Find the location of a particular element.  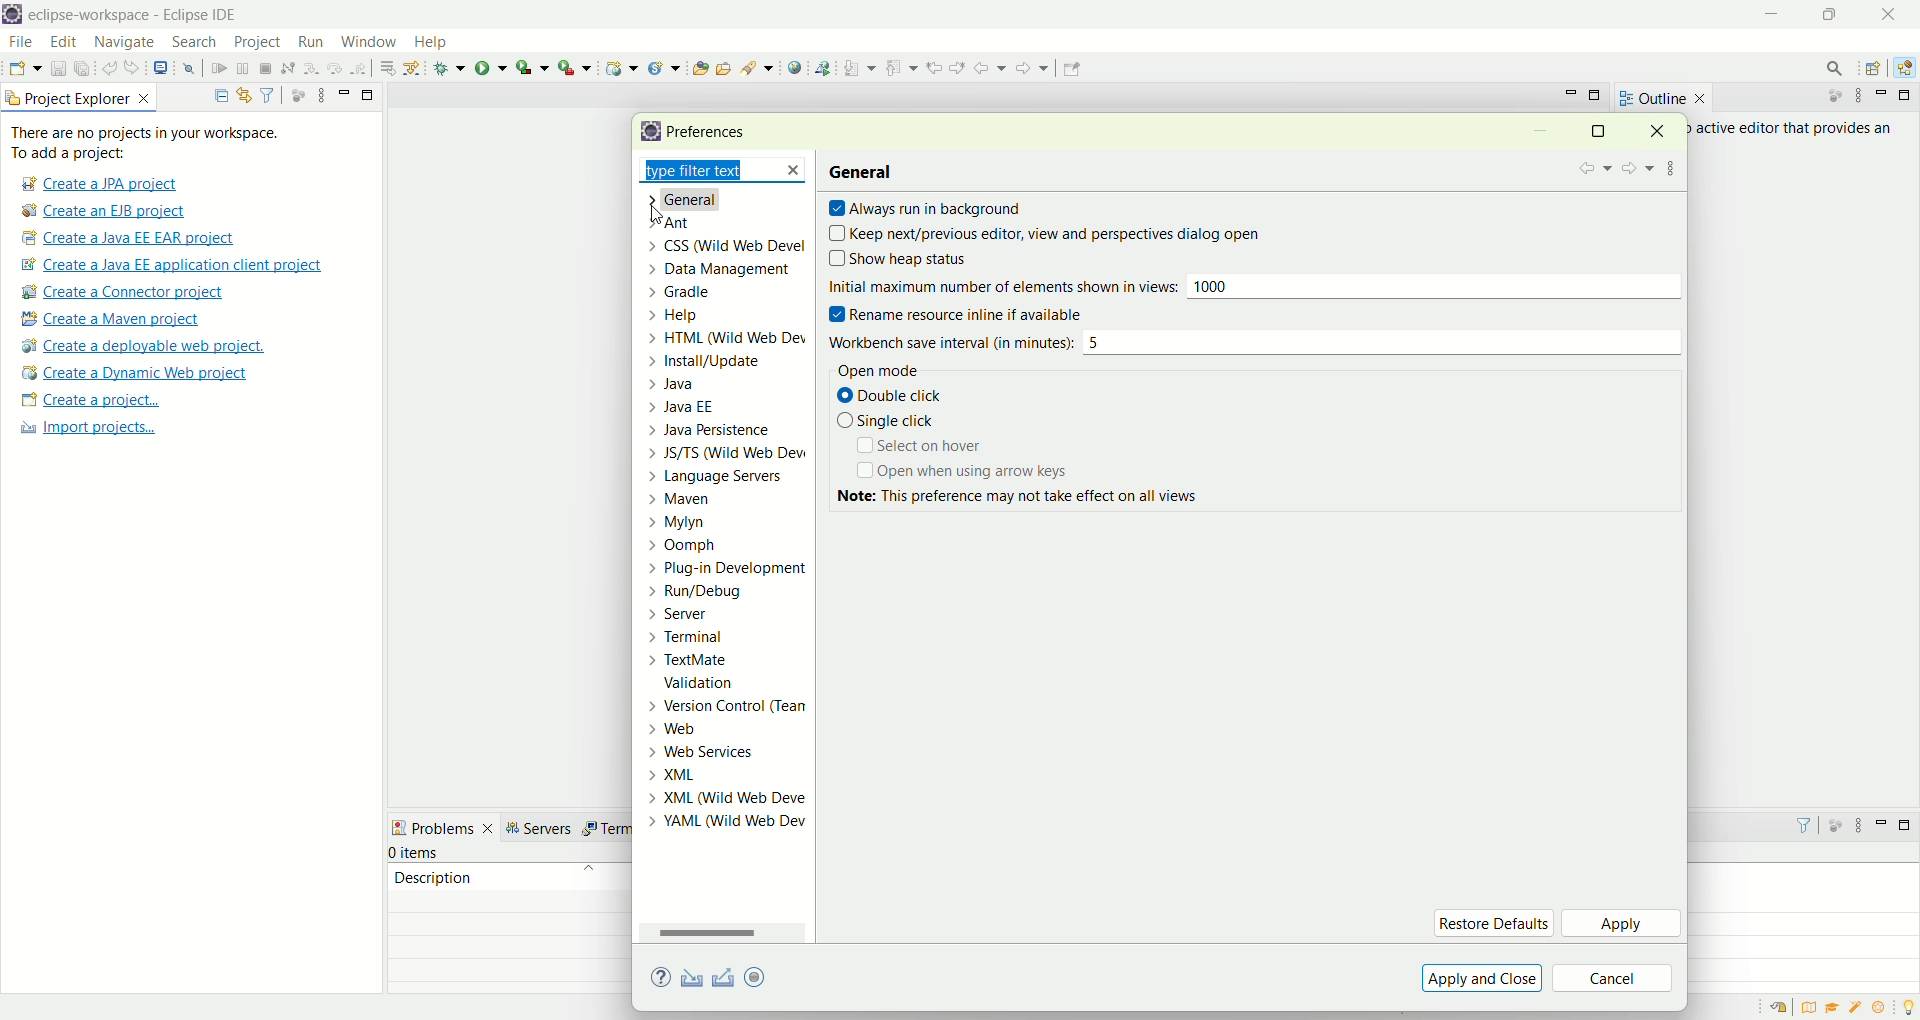

Note: This preference may not take effect on all views. is located at coordinates (1036, 503).